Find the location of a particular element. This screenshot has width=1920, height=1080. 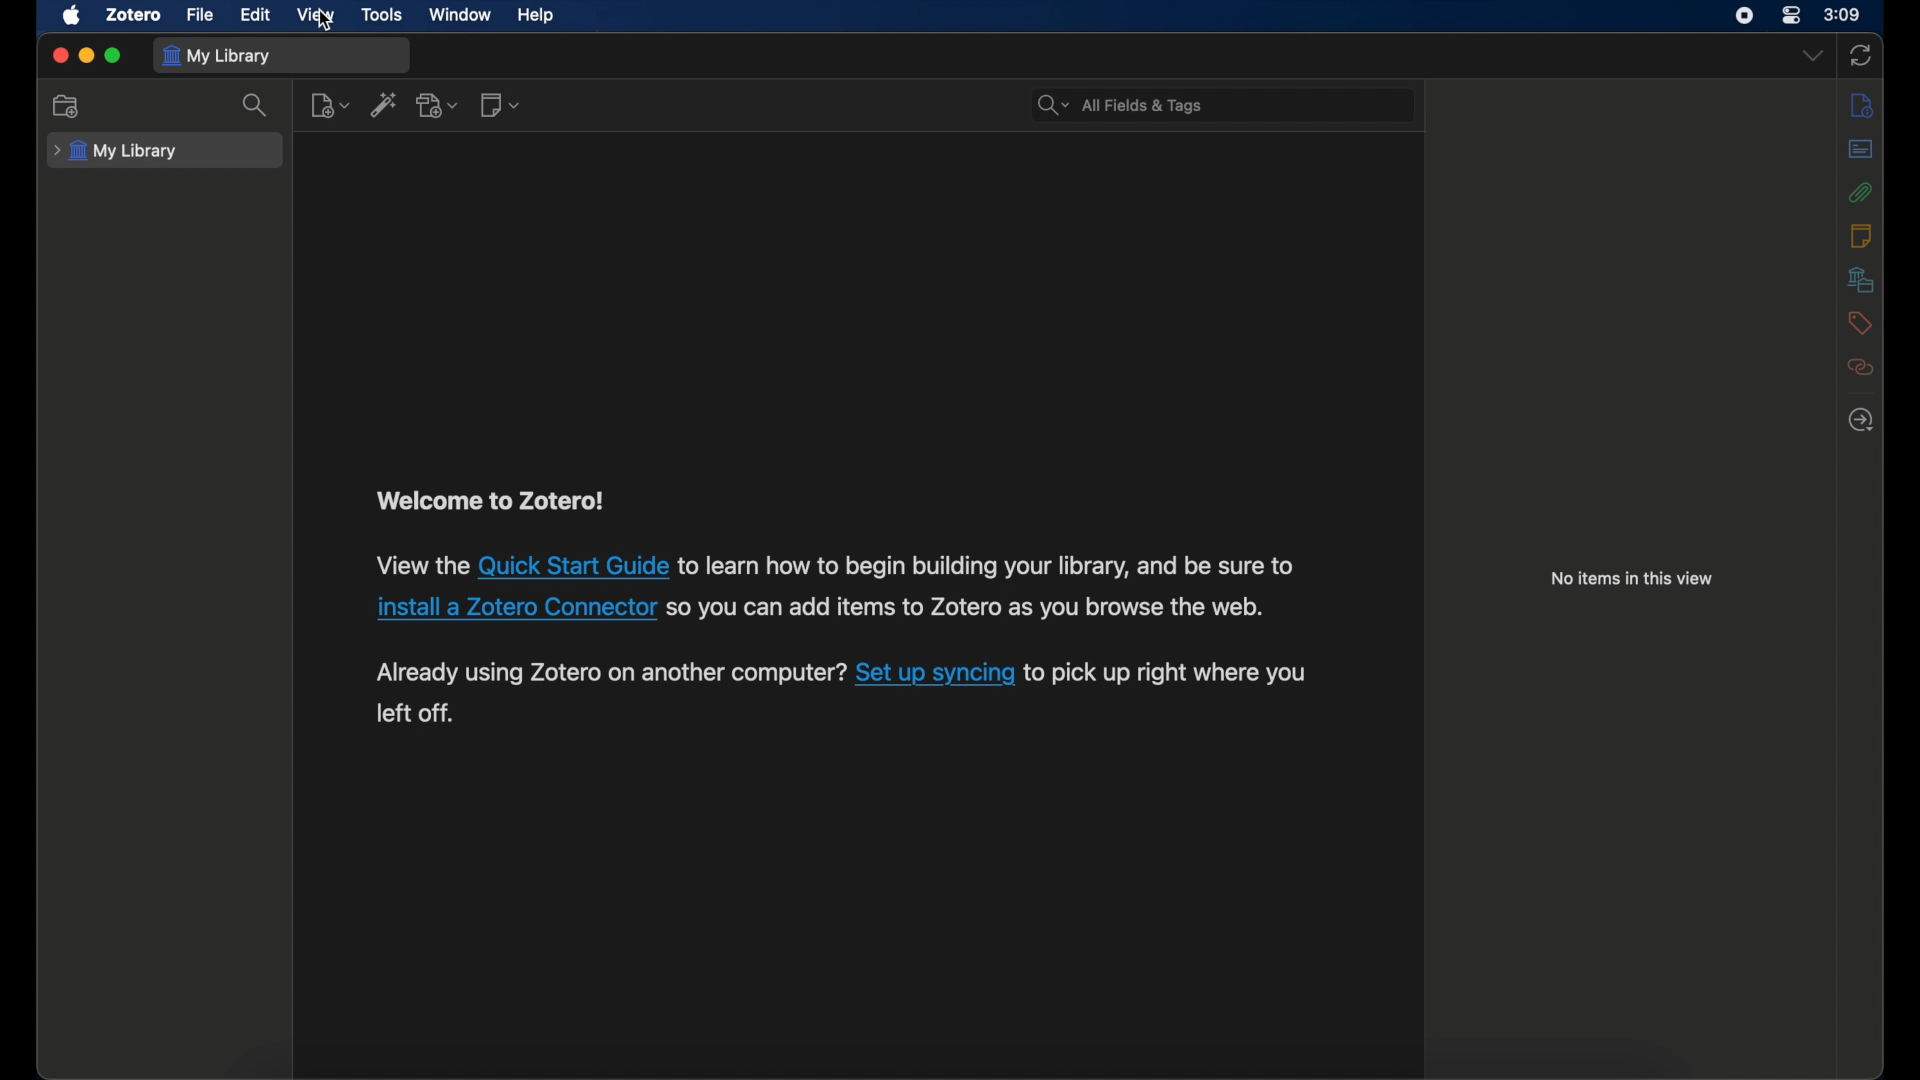

my library is located at coordinates (116, 151).